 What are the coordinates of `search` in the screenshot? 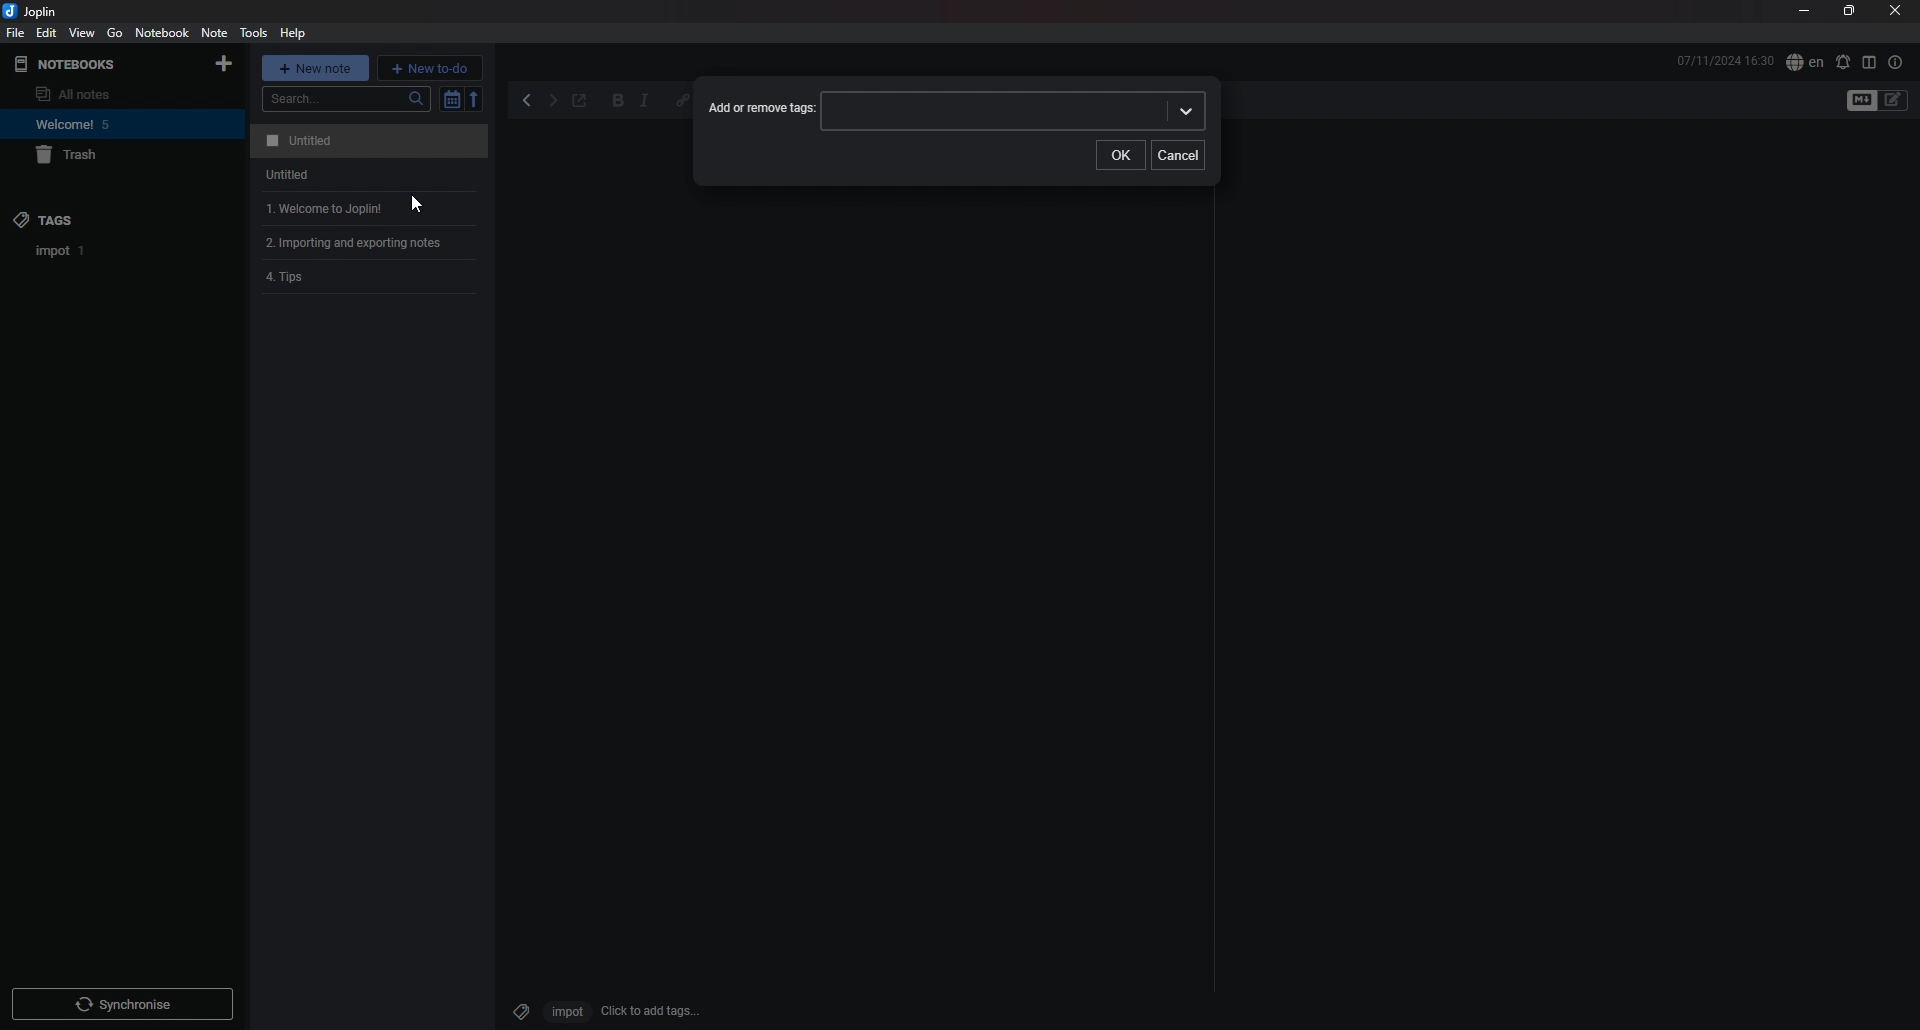 It's located at (347, 99).